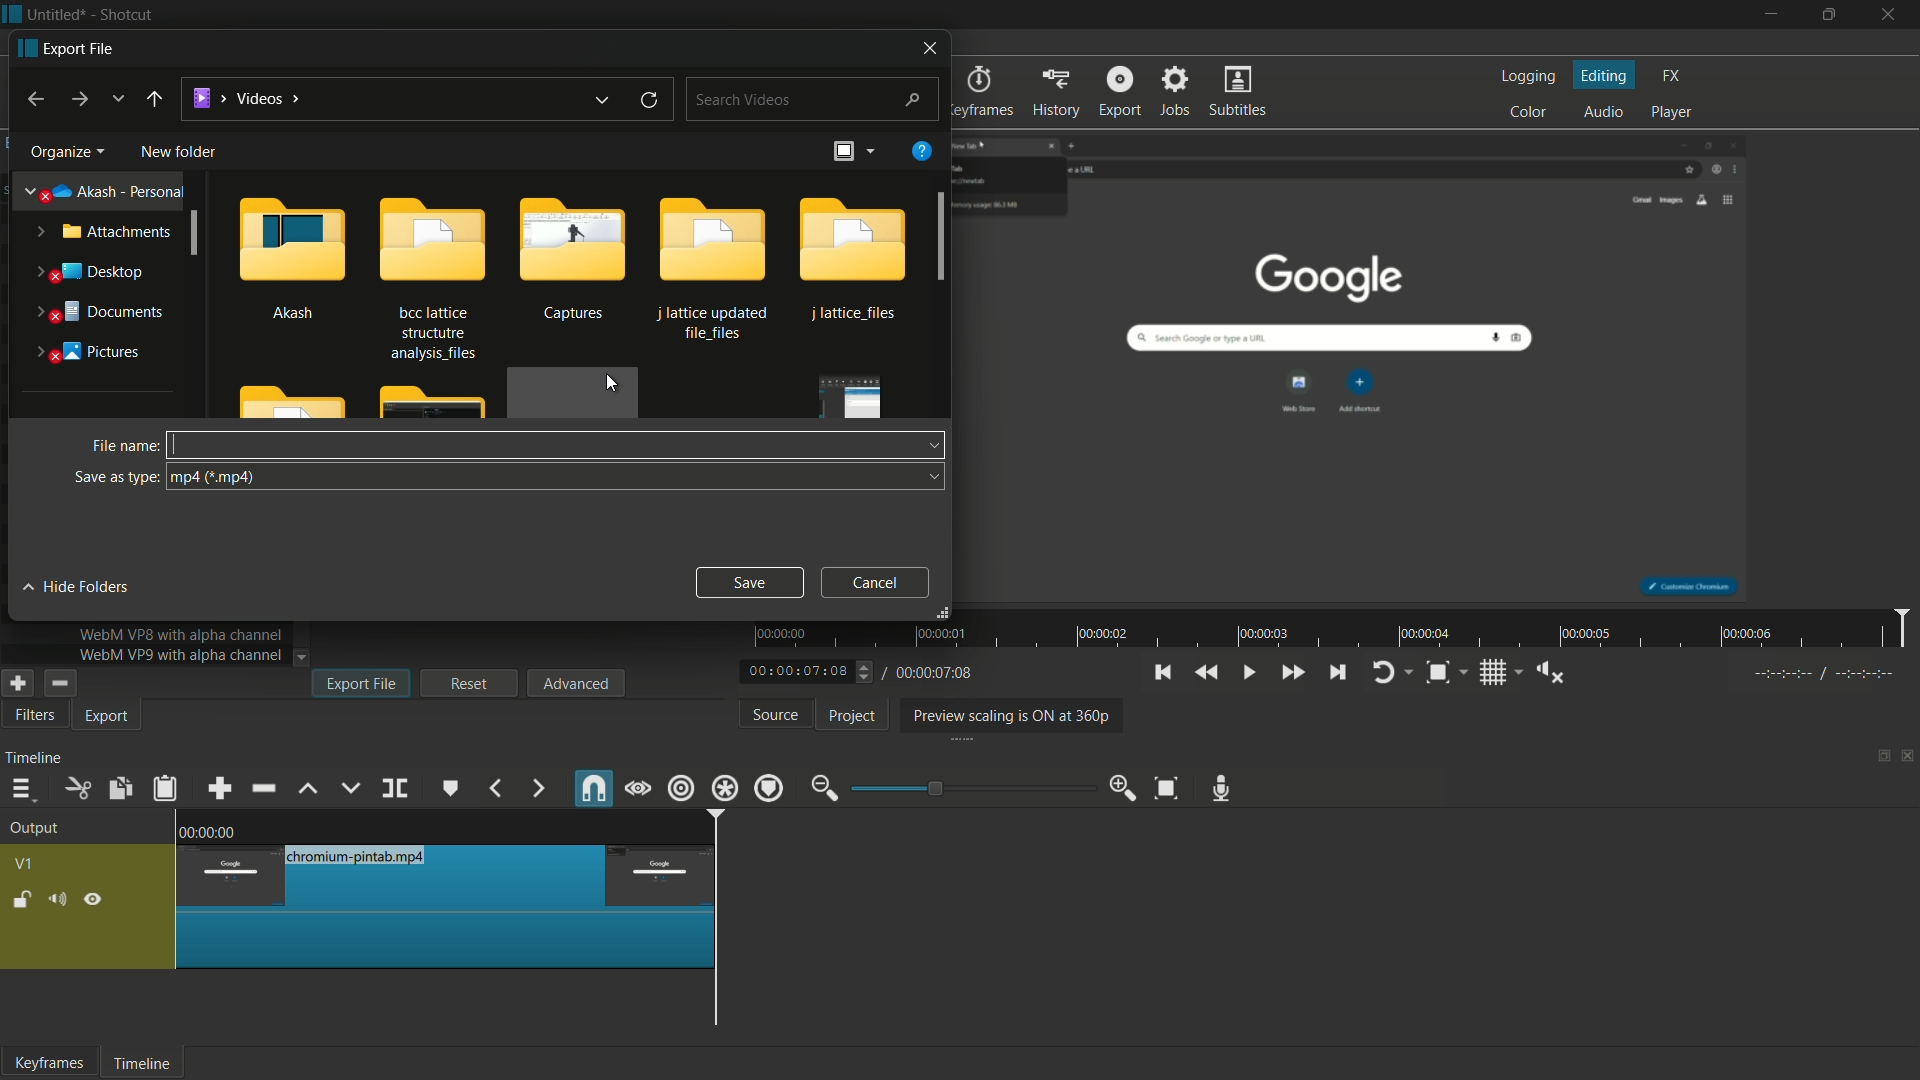 The image size is (1920, 1080). What do you see at coordinates (125, 14) in the screenshot?
I see `app name` at bounding box center [125, 14].